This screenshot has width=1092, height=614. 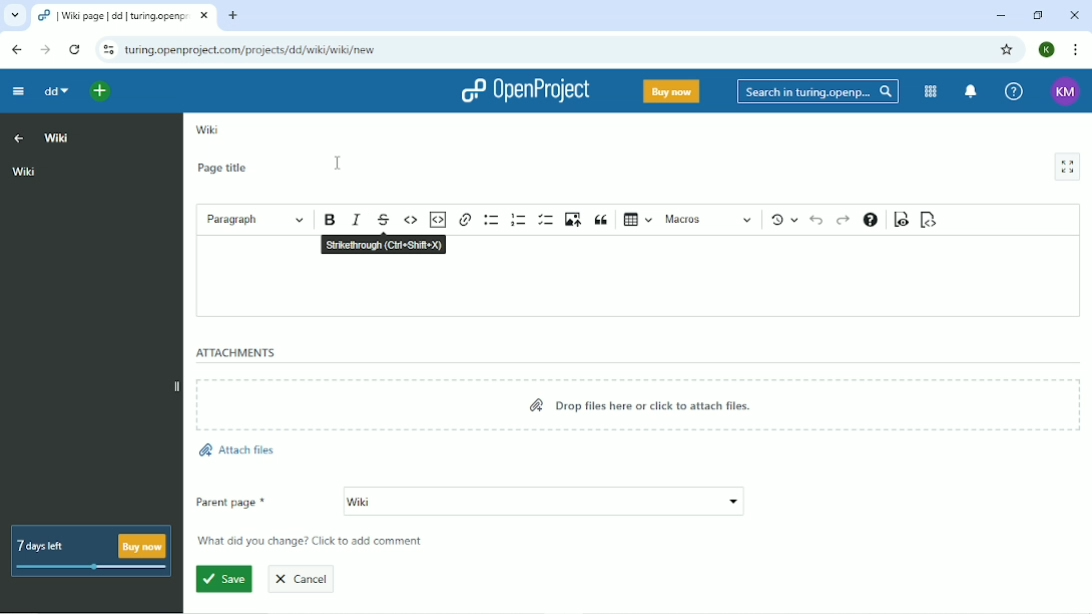 What do you see at coordinates (356, 219) in the screenshot?
I see `Italic` at bounding box center [356, 219].